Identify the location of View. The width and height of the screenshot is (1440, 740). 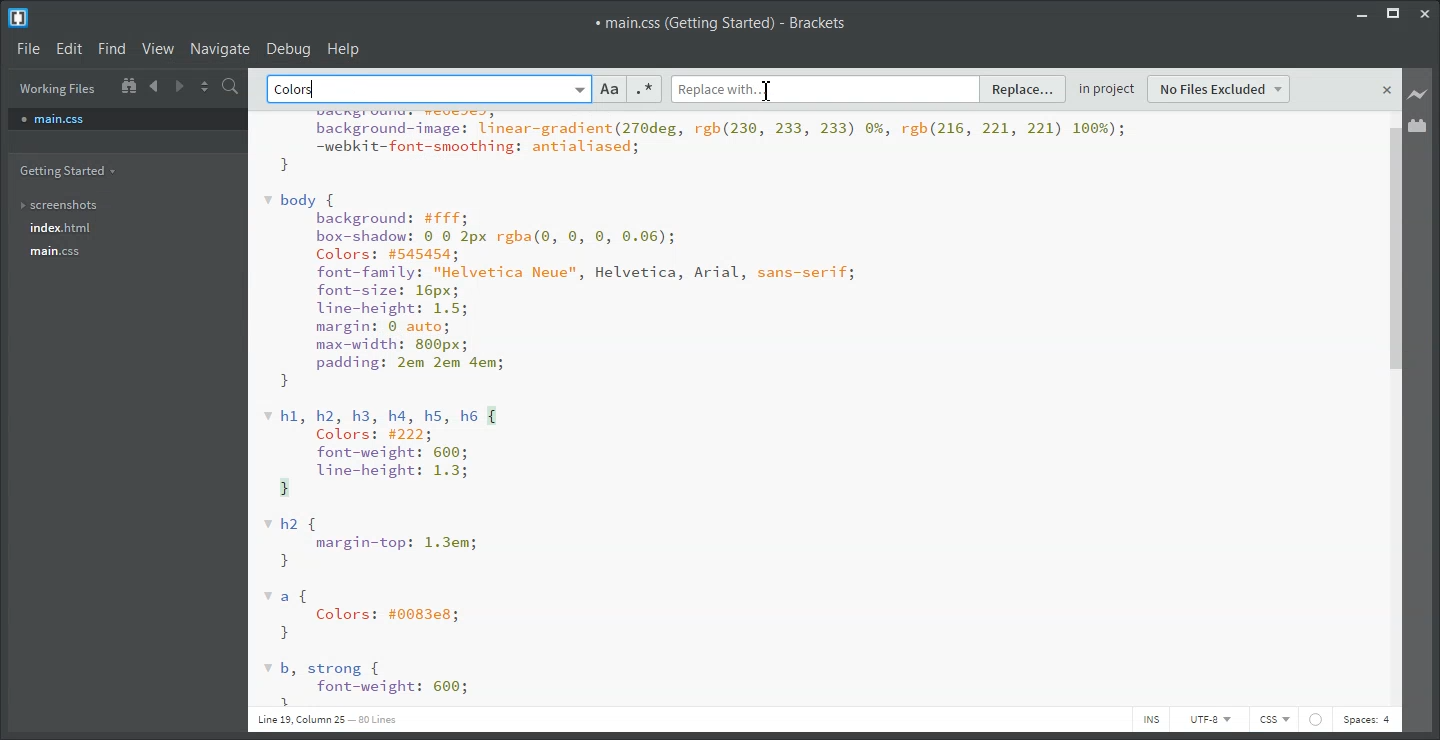
(158, 48).